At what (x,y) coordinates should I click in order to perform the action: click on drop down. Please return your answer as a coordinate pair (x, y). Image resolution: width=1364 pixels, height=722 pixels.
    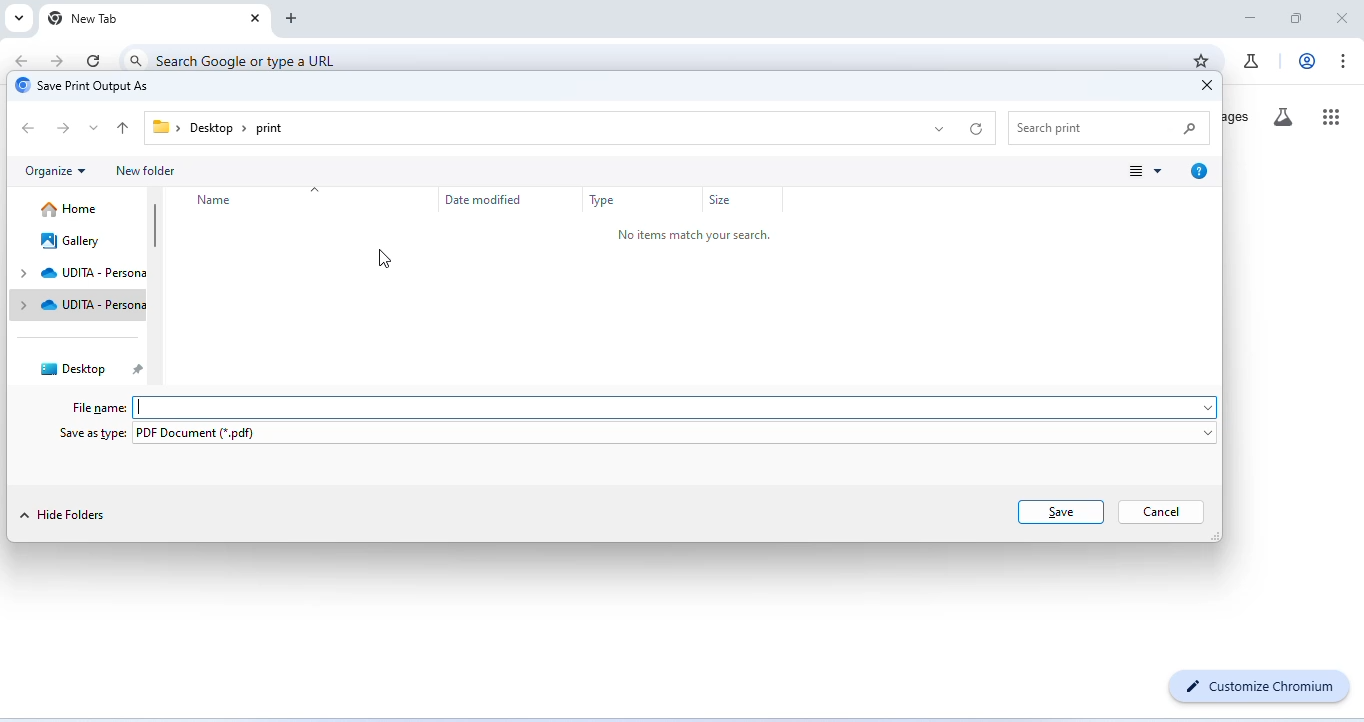
    Looking at the image, I should click on (315, 191).